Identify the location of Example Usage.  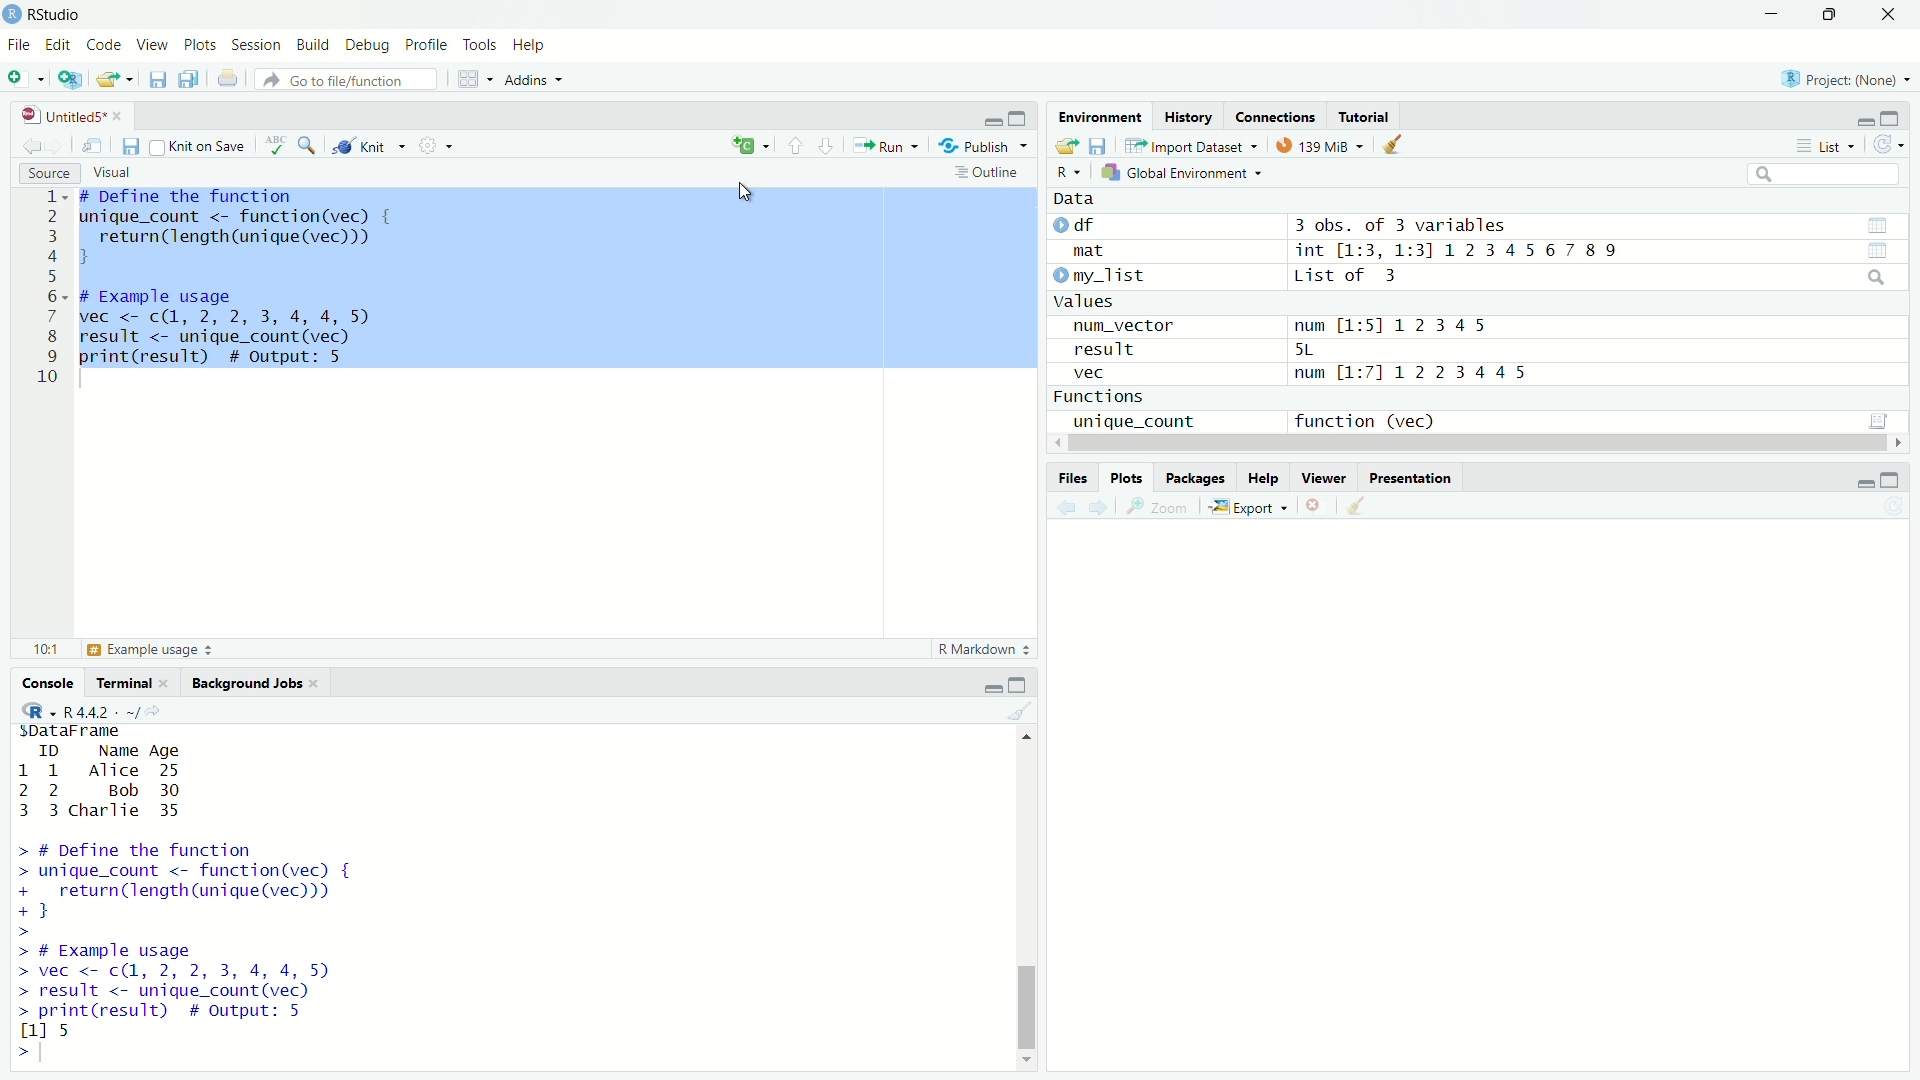
(148, 649).